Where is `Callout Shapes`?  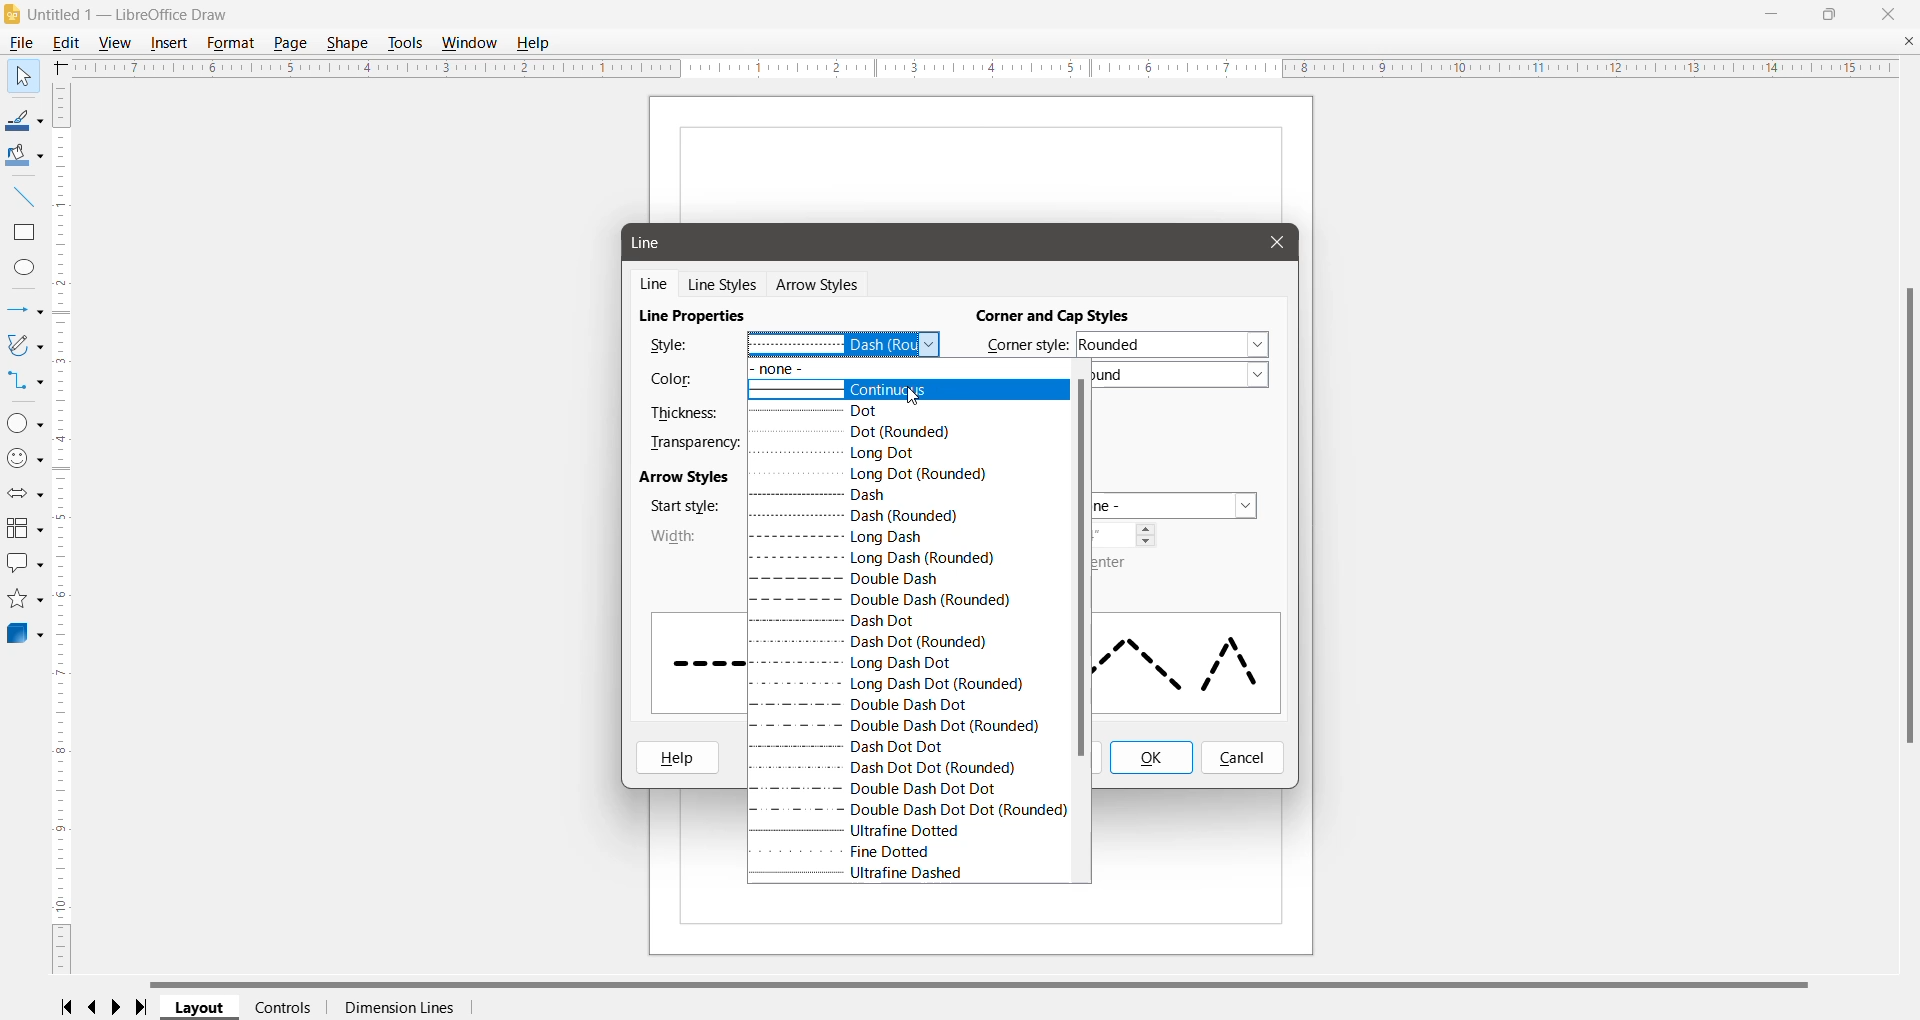 Callout Shapes is located at coordinates (25, 563).